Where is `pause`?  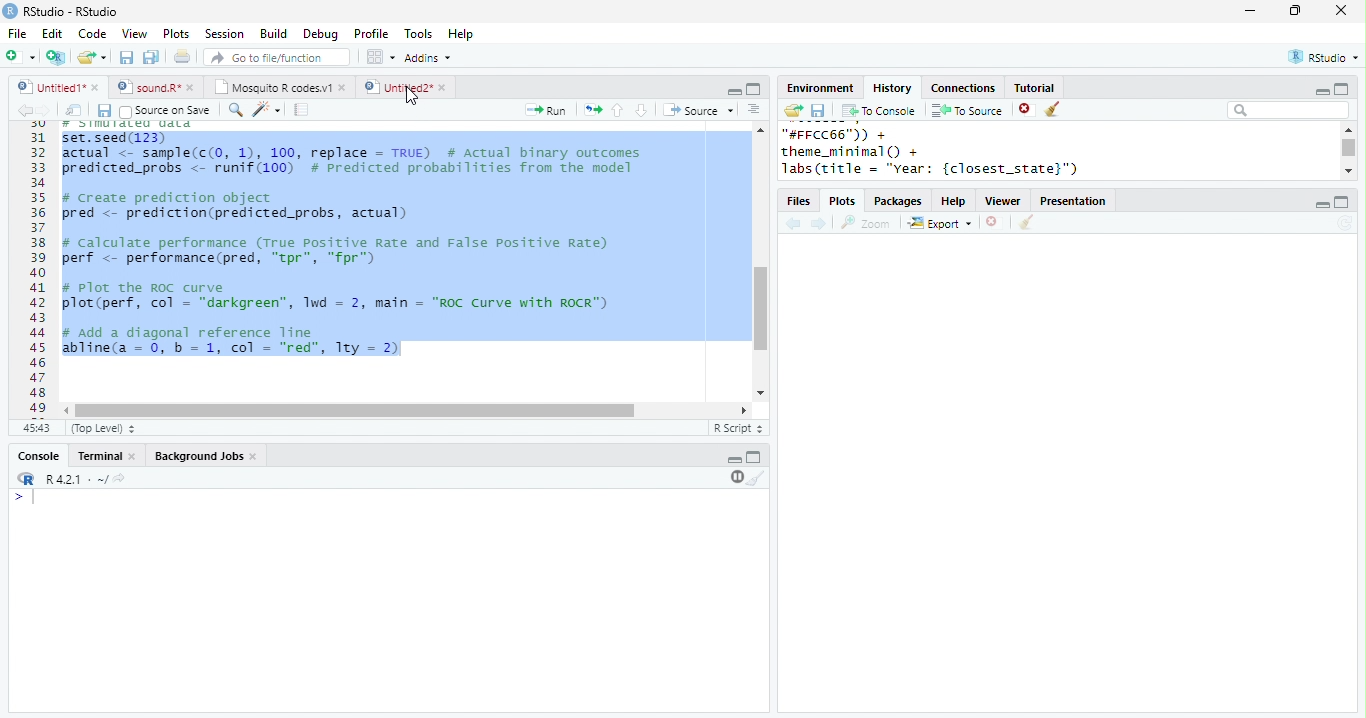 pause is located at coordinates (735, 477).